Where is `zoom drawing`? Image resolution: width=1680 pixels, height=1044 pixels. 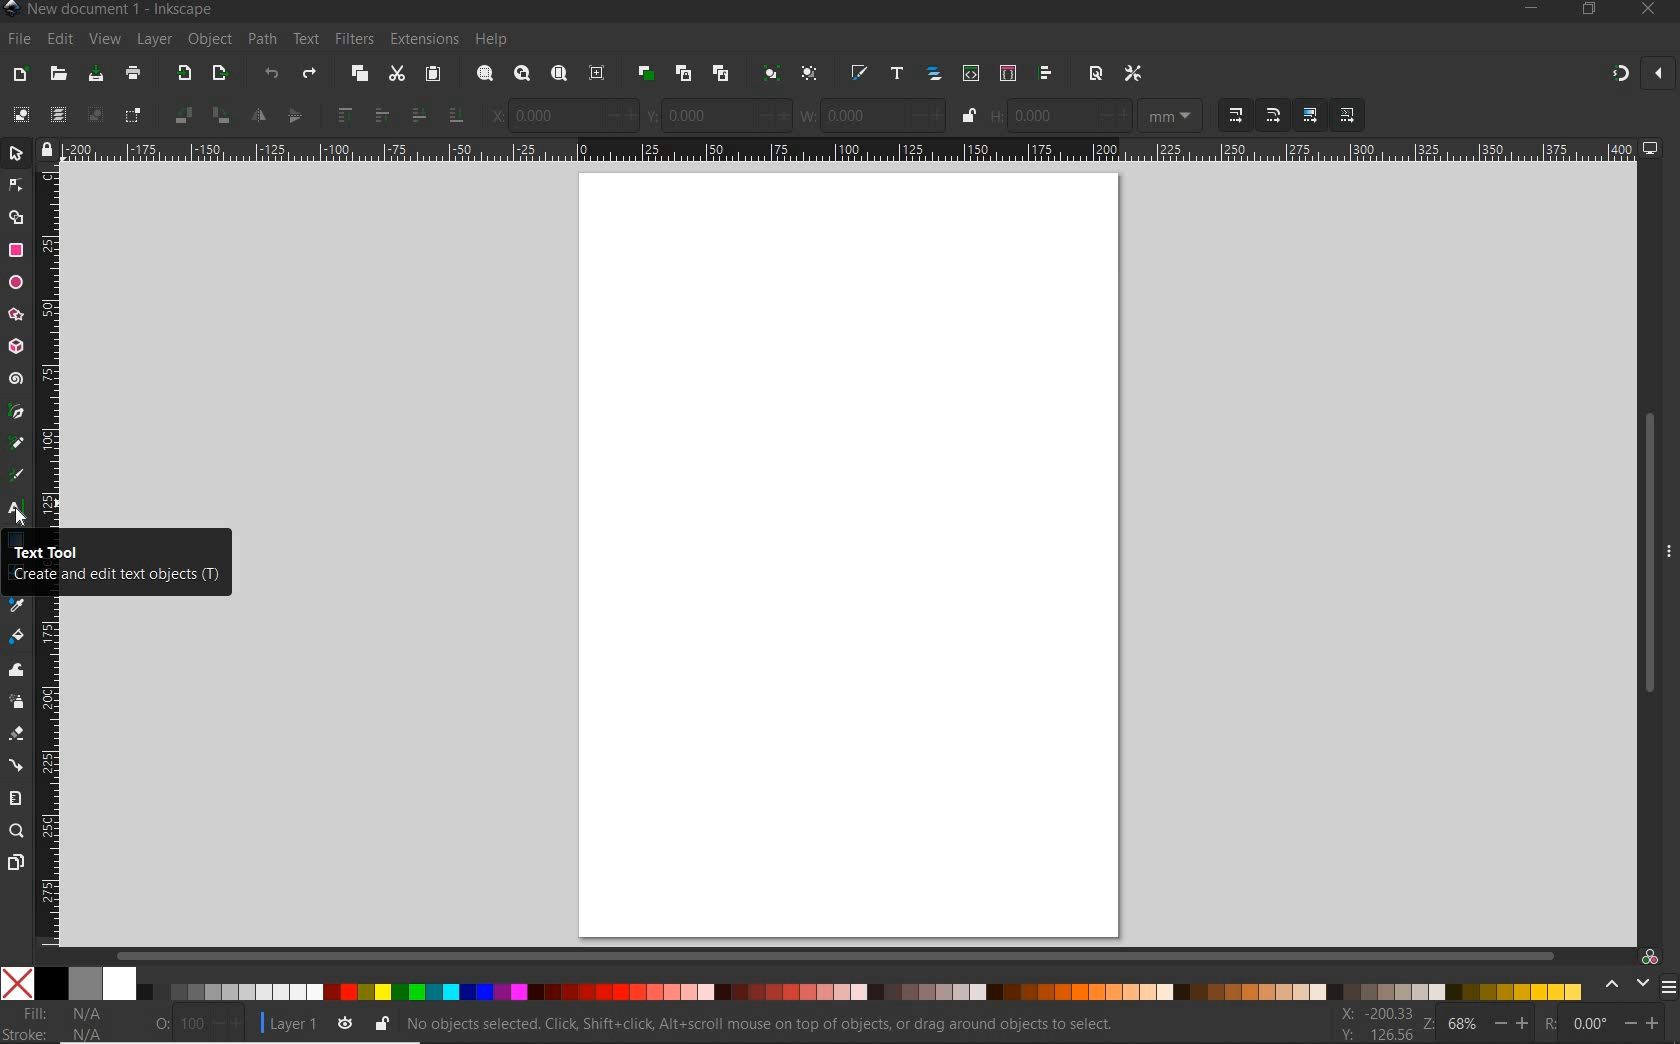
zoom drawing is located at coordinates (523, 75).